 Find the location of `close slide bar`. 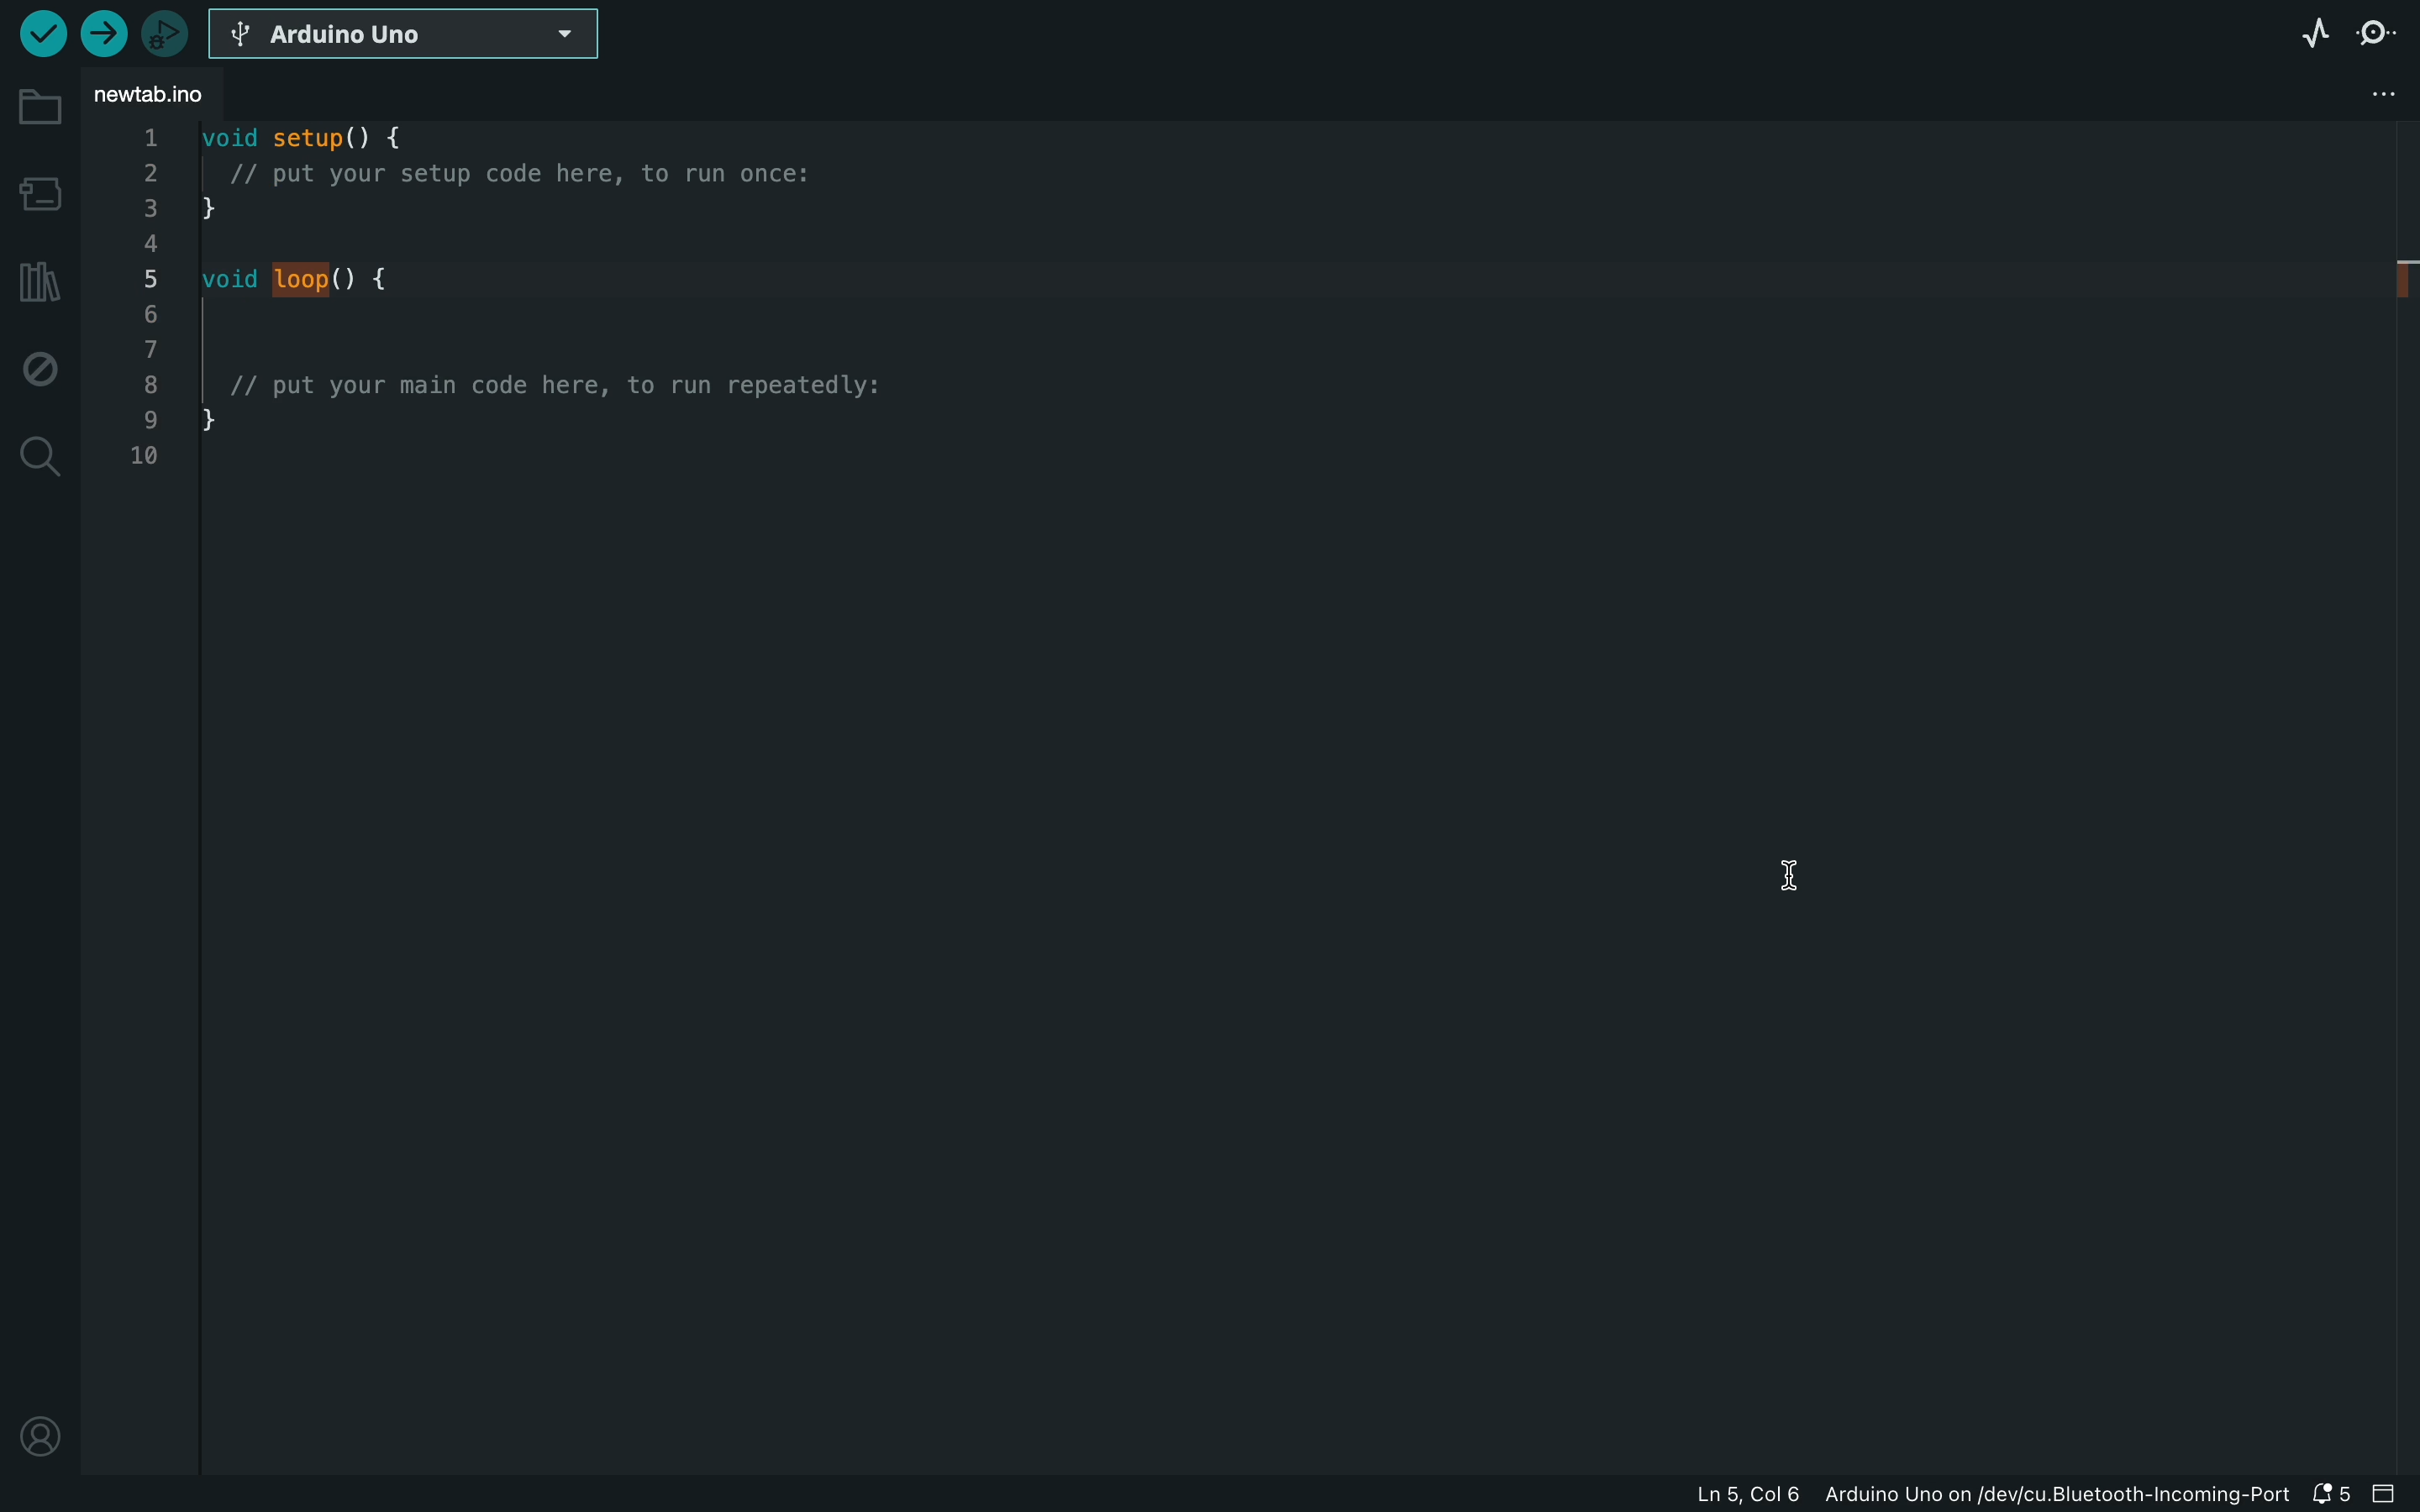

close slide bar is located at coordinates (2391, 1491).